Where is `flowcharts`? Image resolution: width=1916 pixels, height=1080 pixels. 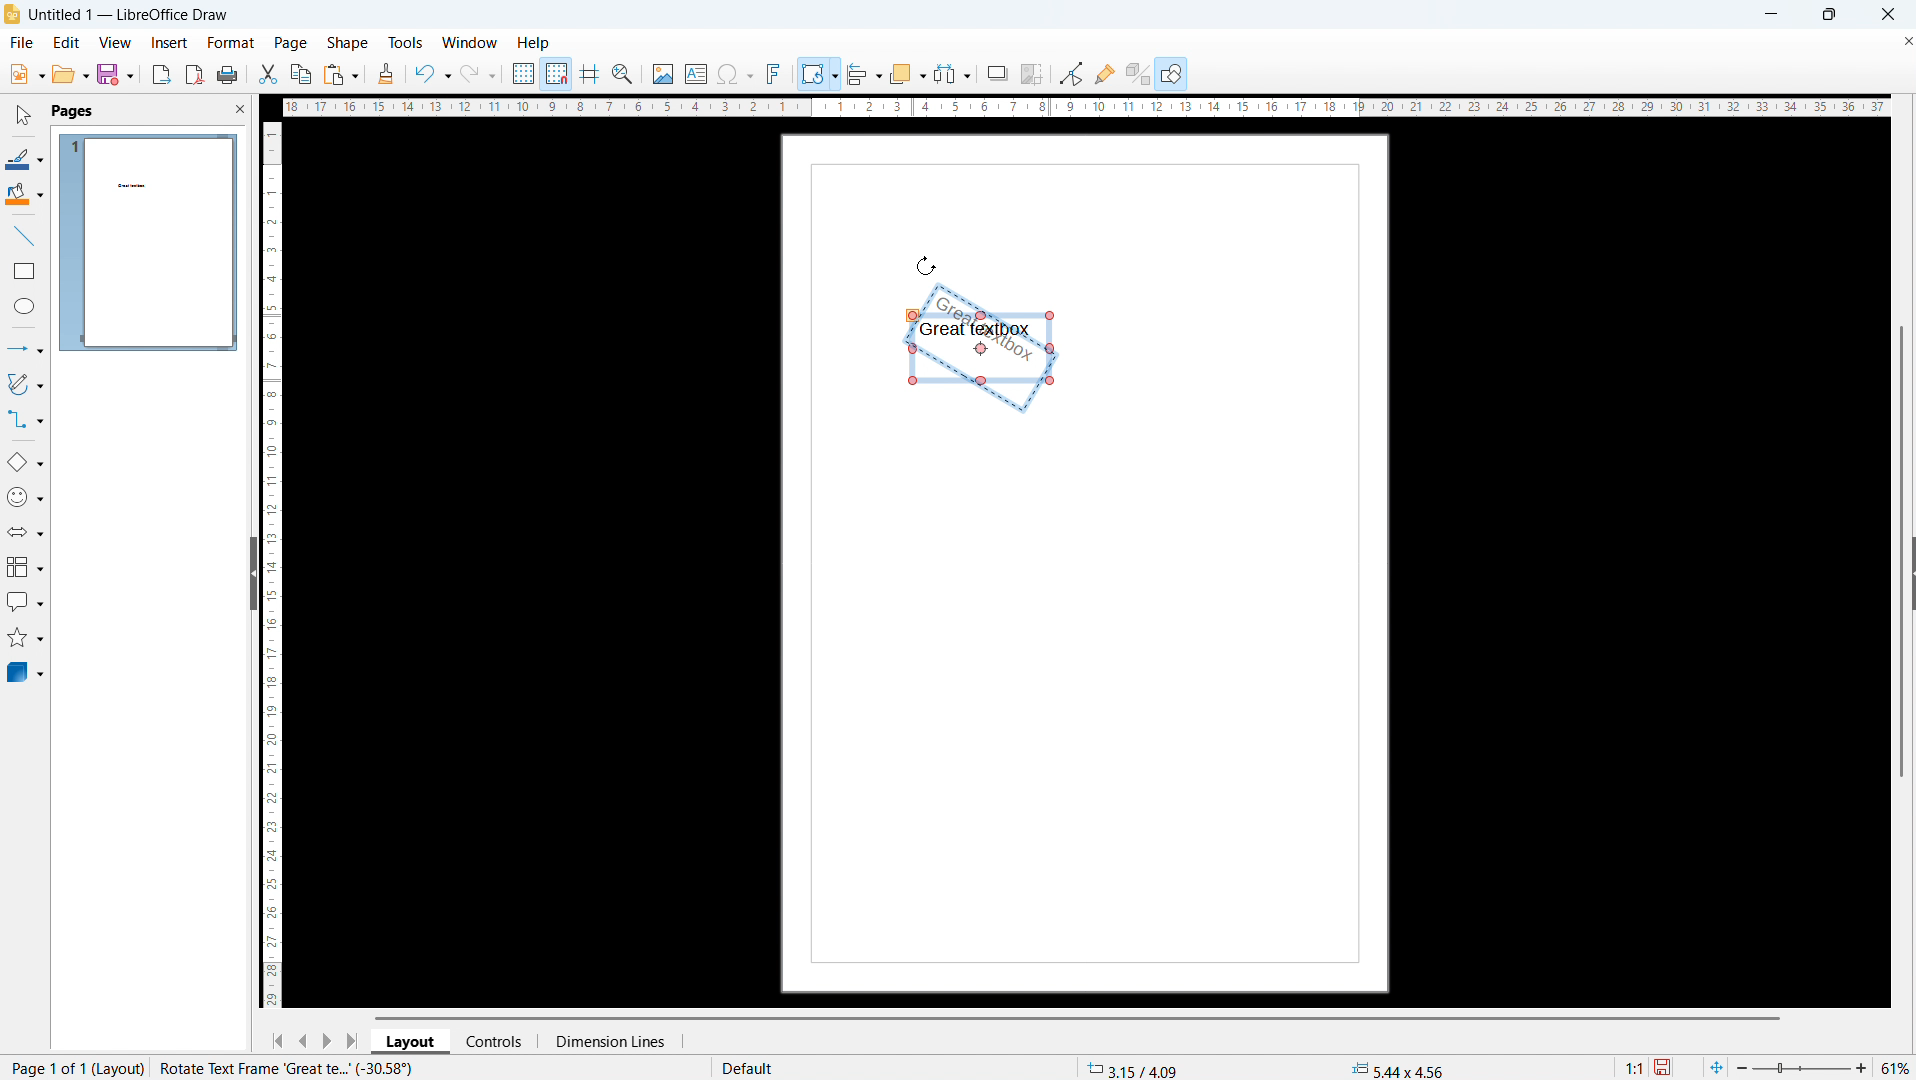
flowcharts is located at coordinates (24, 567).